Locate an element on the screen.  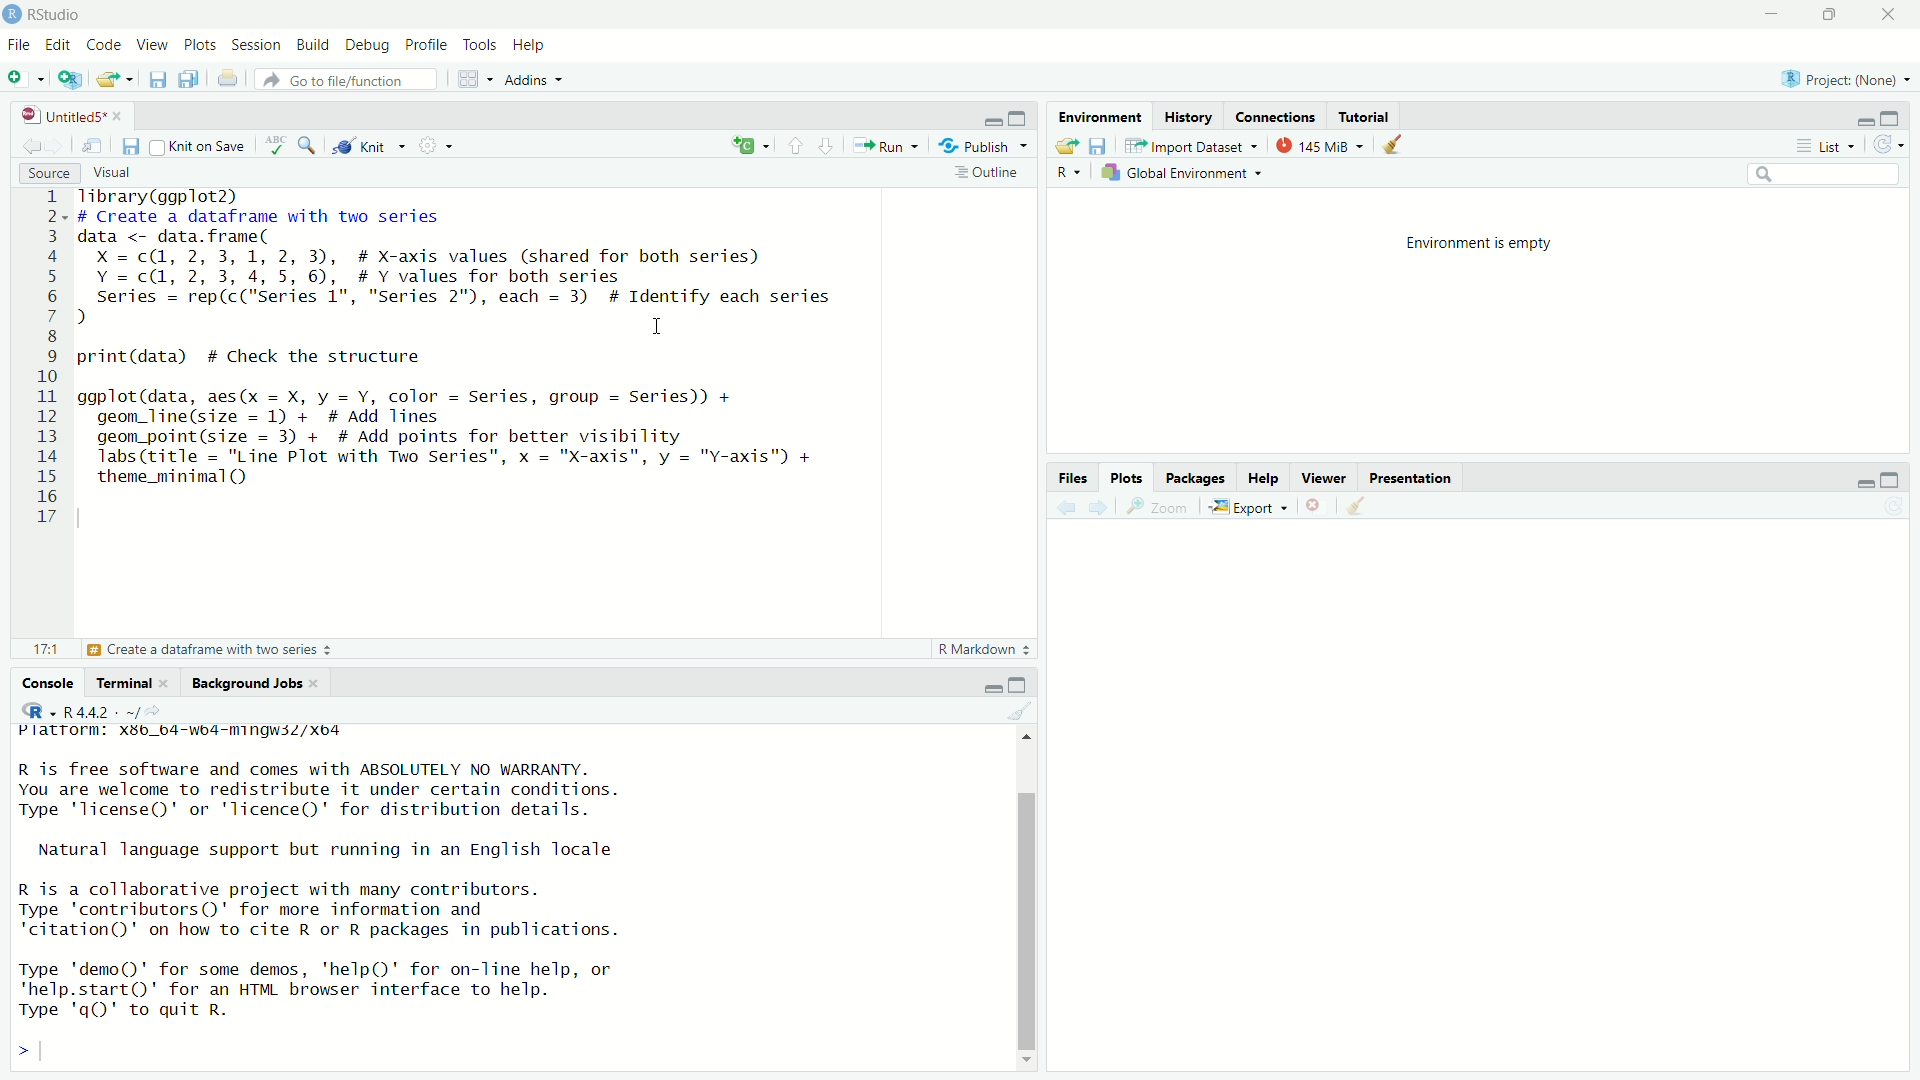
List View is located at coordinates (1823, 146).